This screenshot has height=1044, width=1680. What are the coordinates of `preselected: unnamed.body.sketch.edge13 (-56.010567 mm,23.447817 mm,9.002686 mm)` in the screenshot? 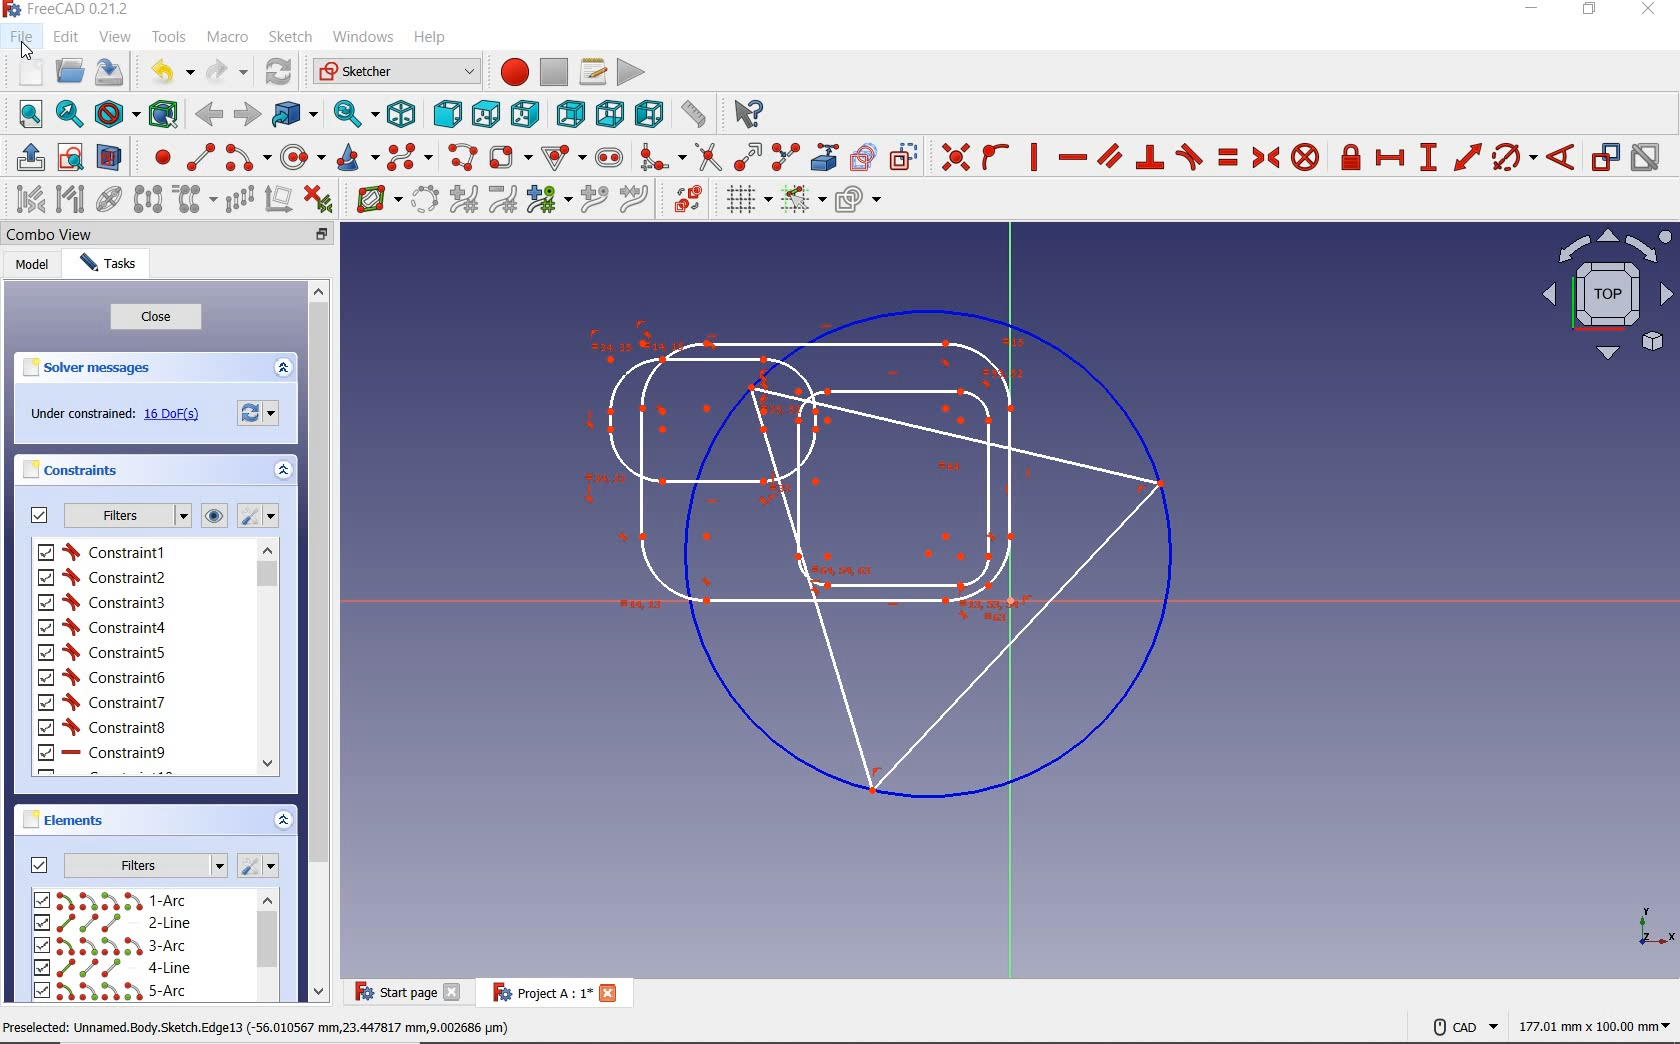 It's located at (260, 1029).